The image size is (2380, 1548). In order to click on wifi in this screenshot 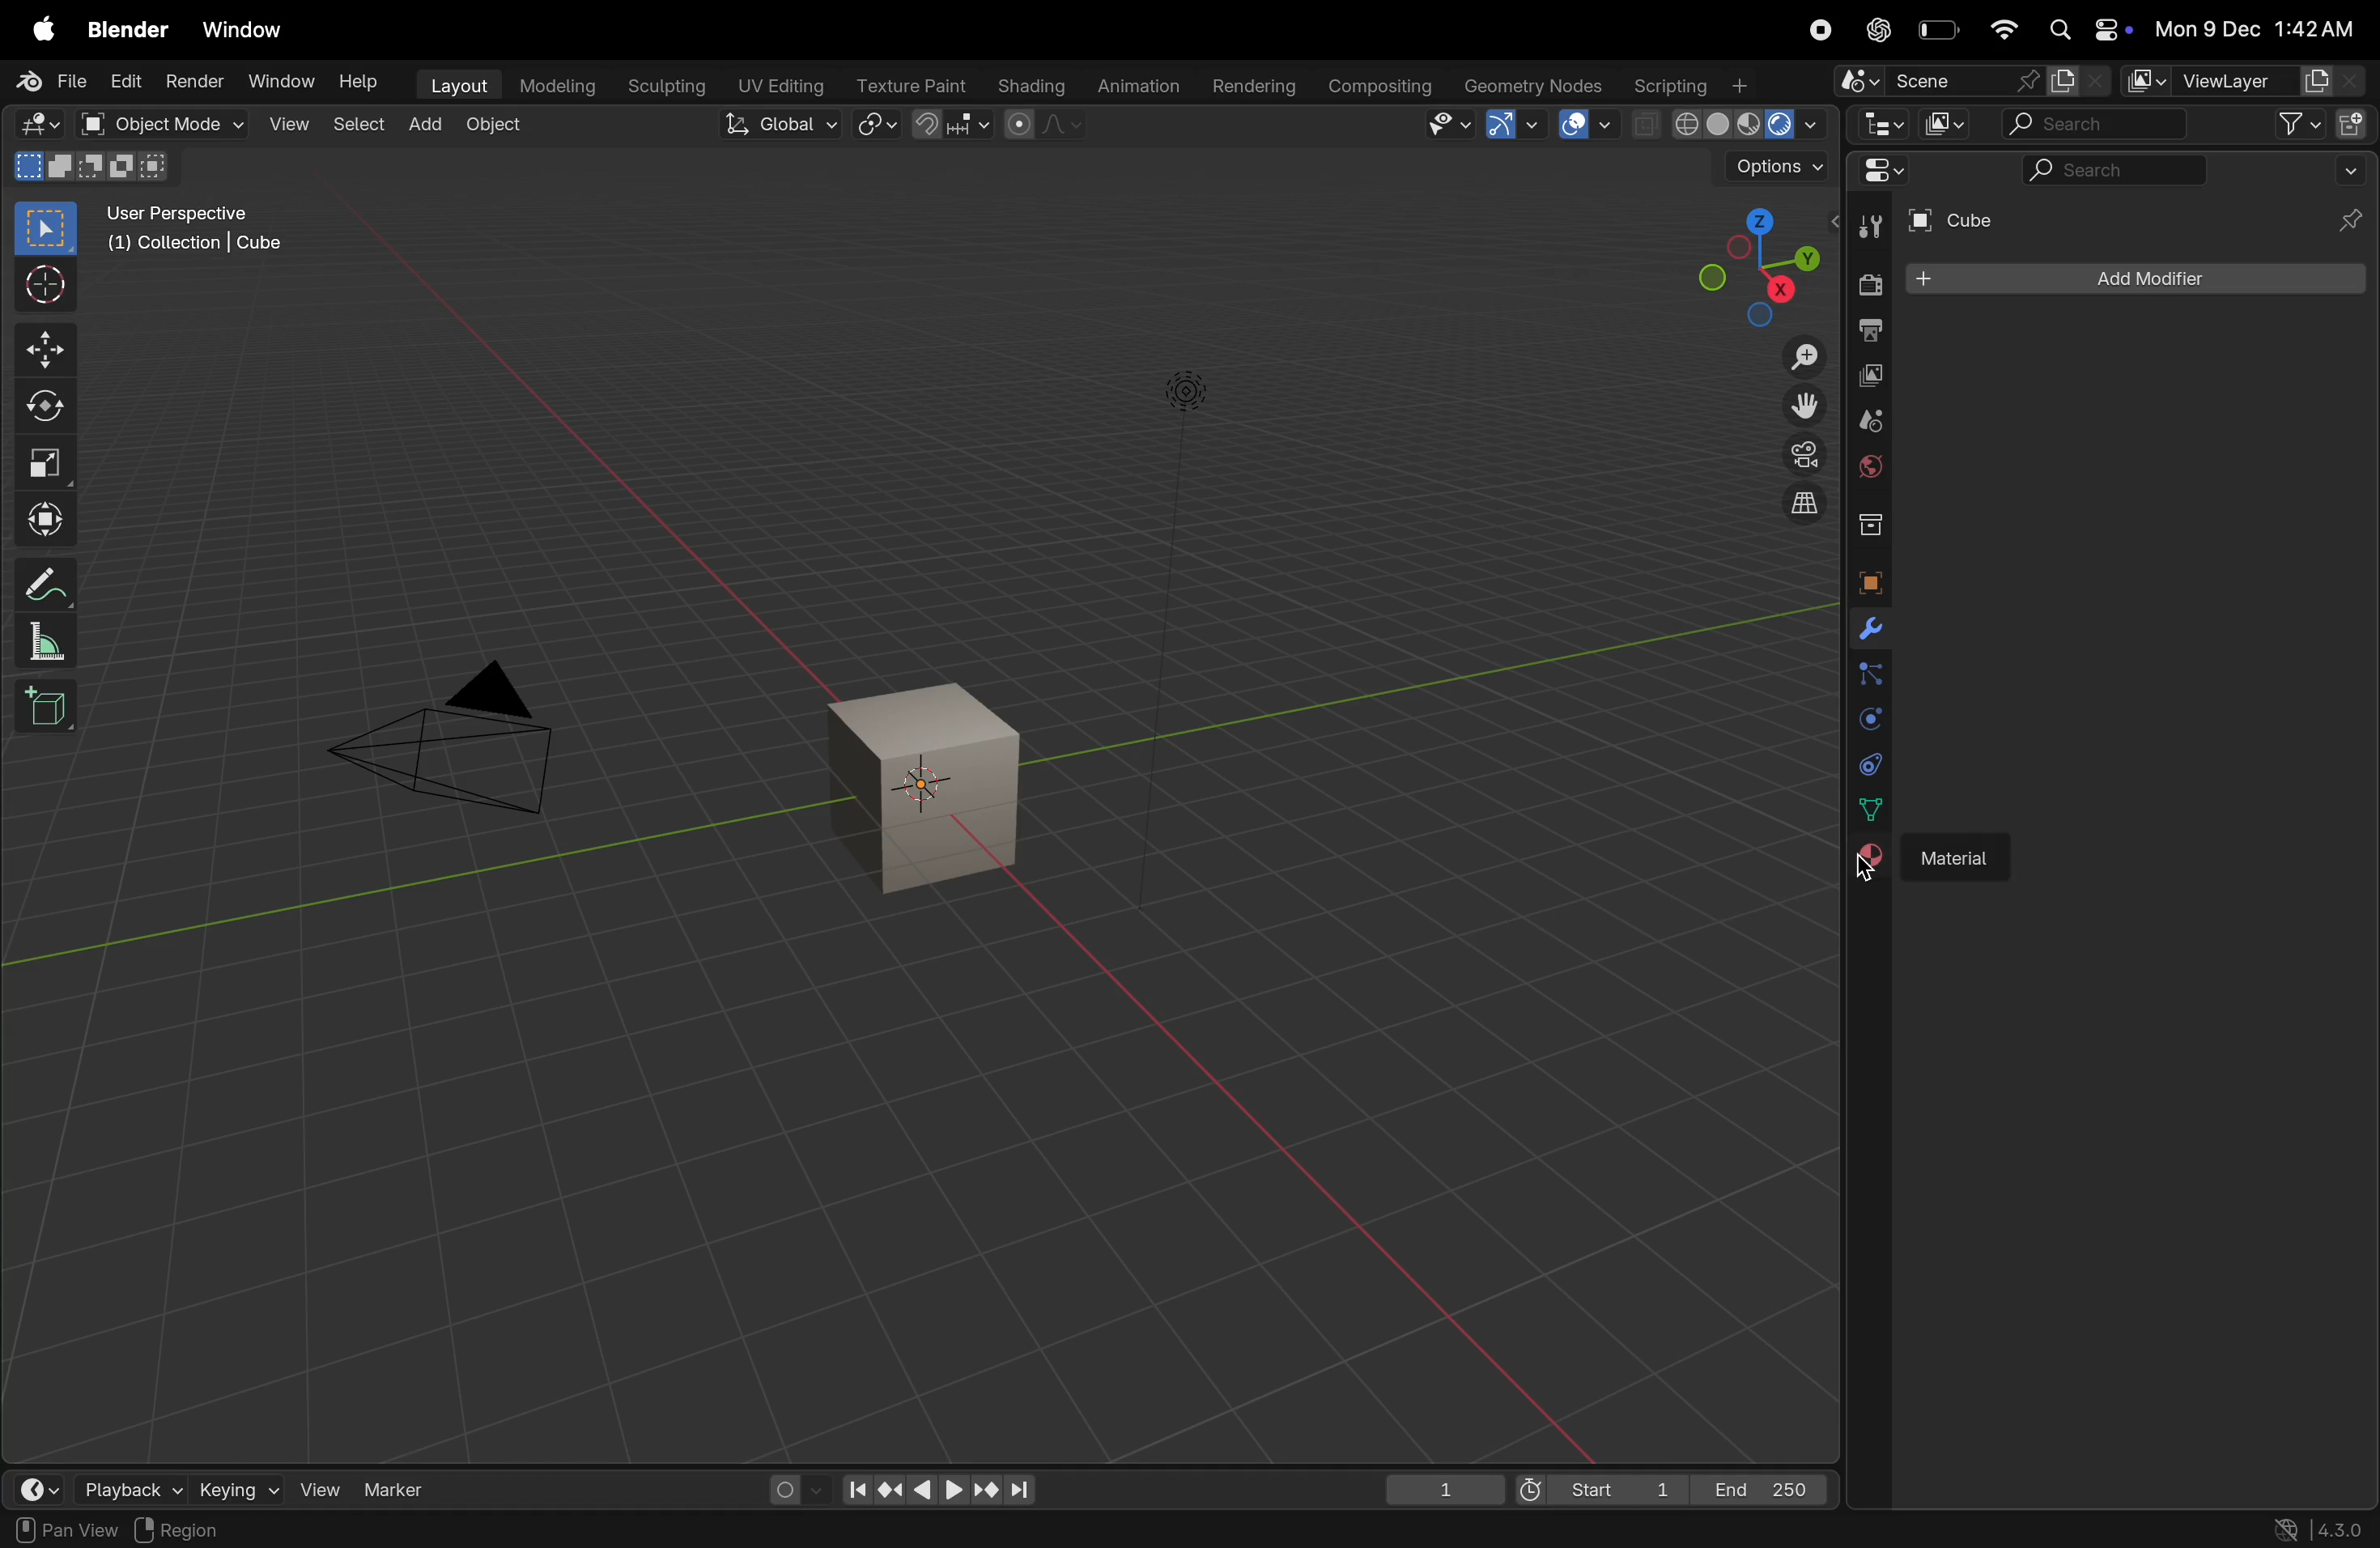, I will do `click(2001, 29)`.